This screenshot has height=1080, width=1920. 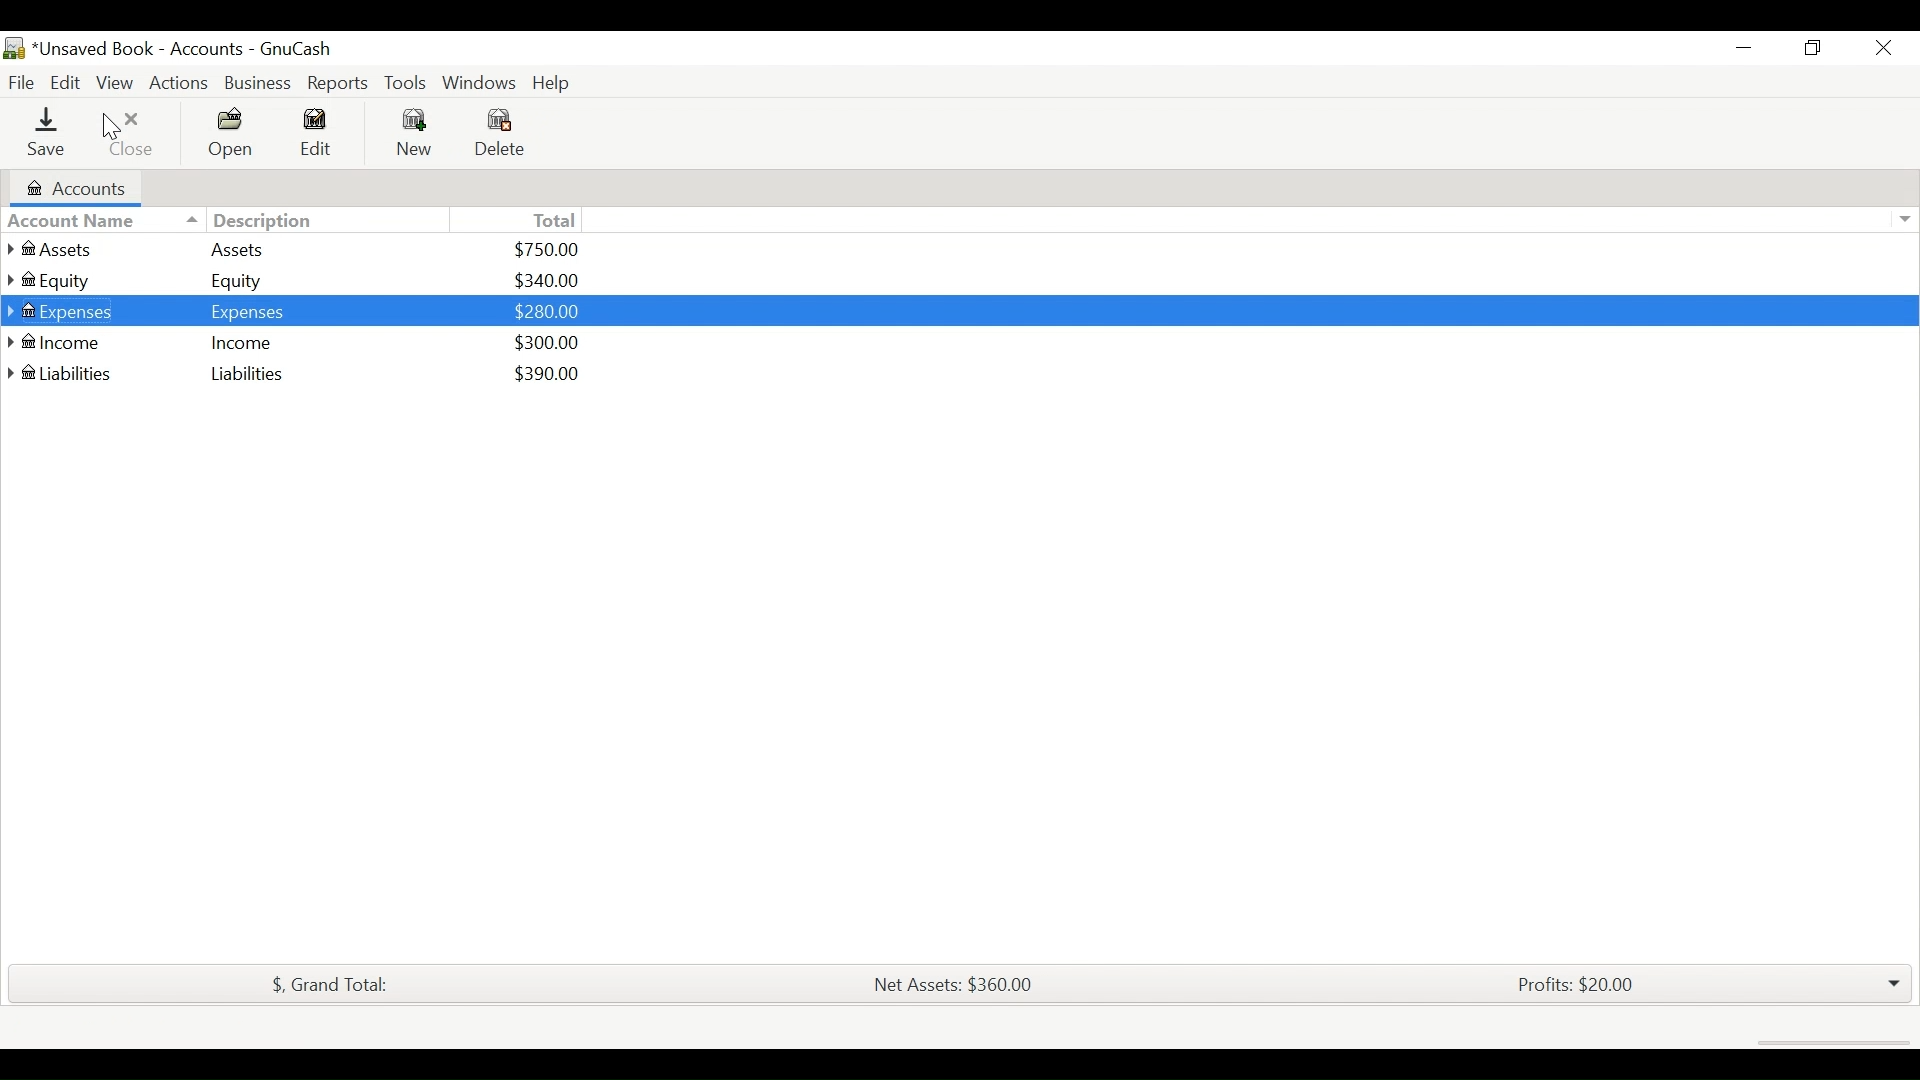 What do you see at coordinates (111, 127) in the screenshot?
I see `Cursor` at bounding box center [111, 127].